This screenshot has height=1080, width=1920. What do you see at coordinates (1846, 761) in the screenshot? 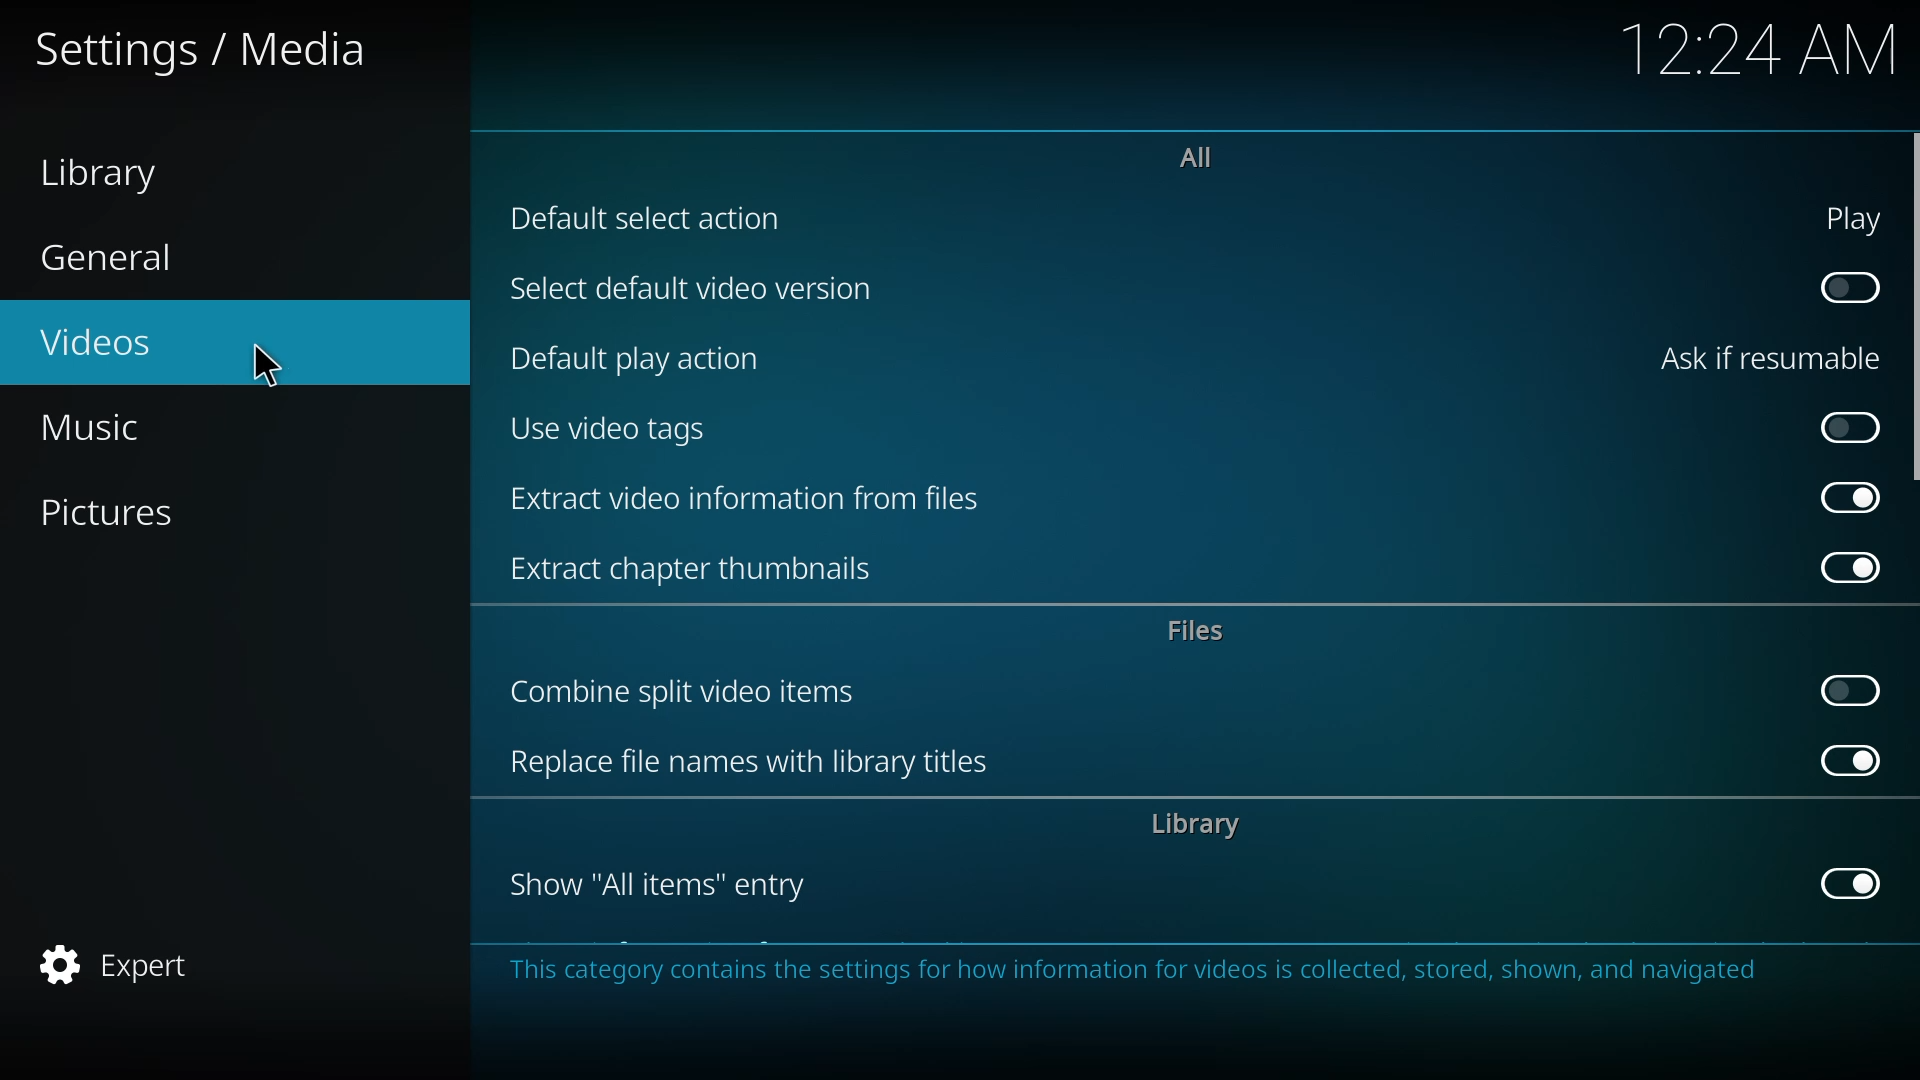
I see `enabled` at bounding box center [1846, 761].